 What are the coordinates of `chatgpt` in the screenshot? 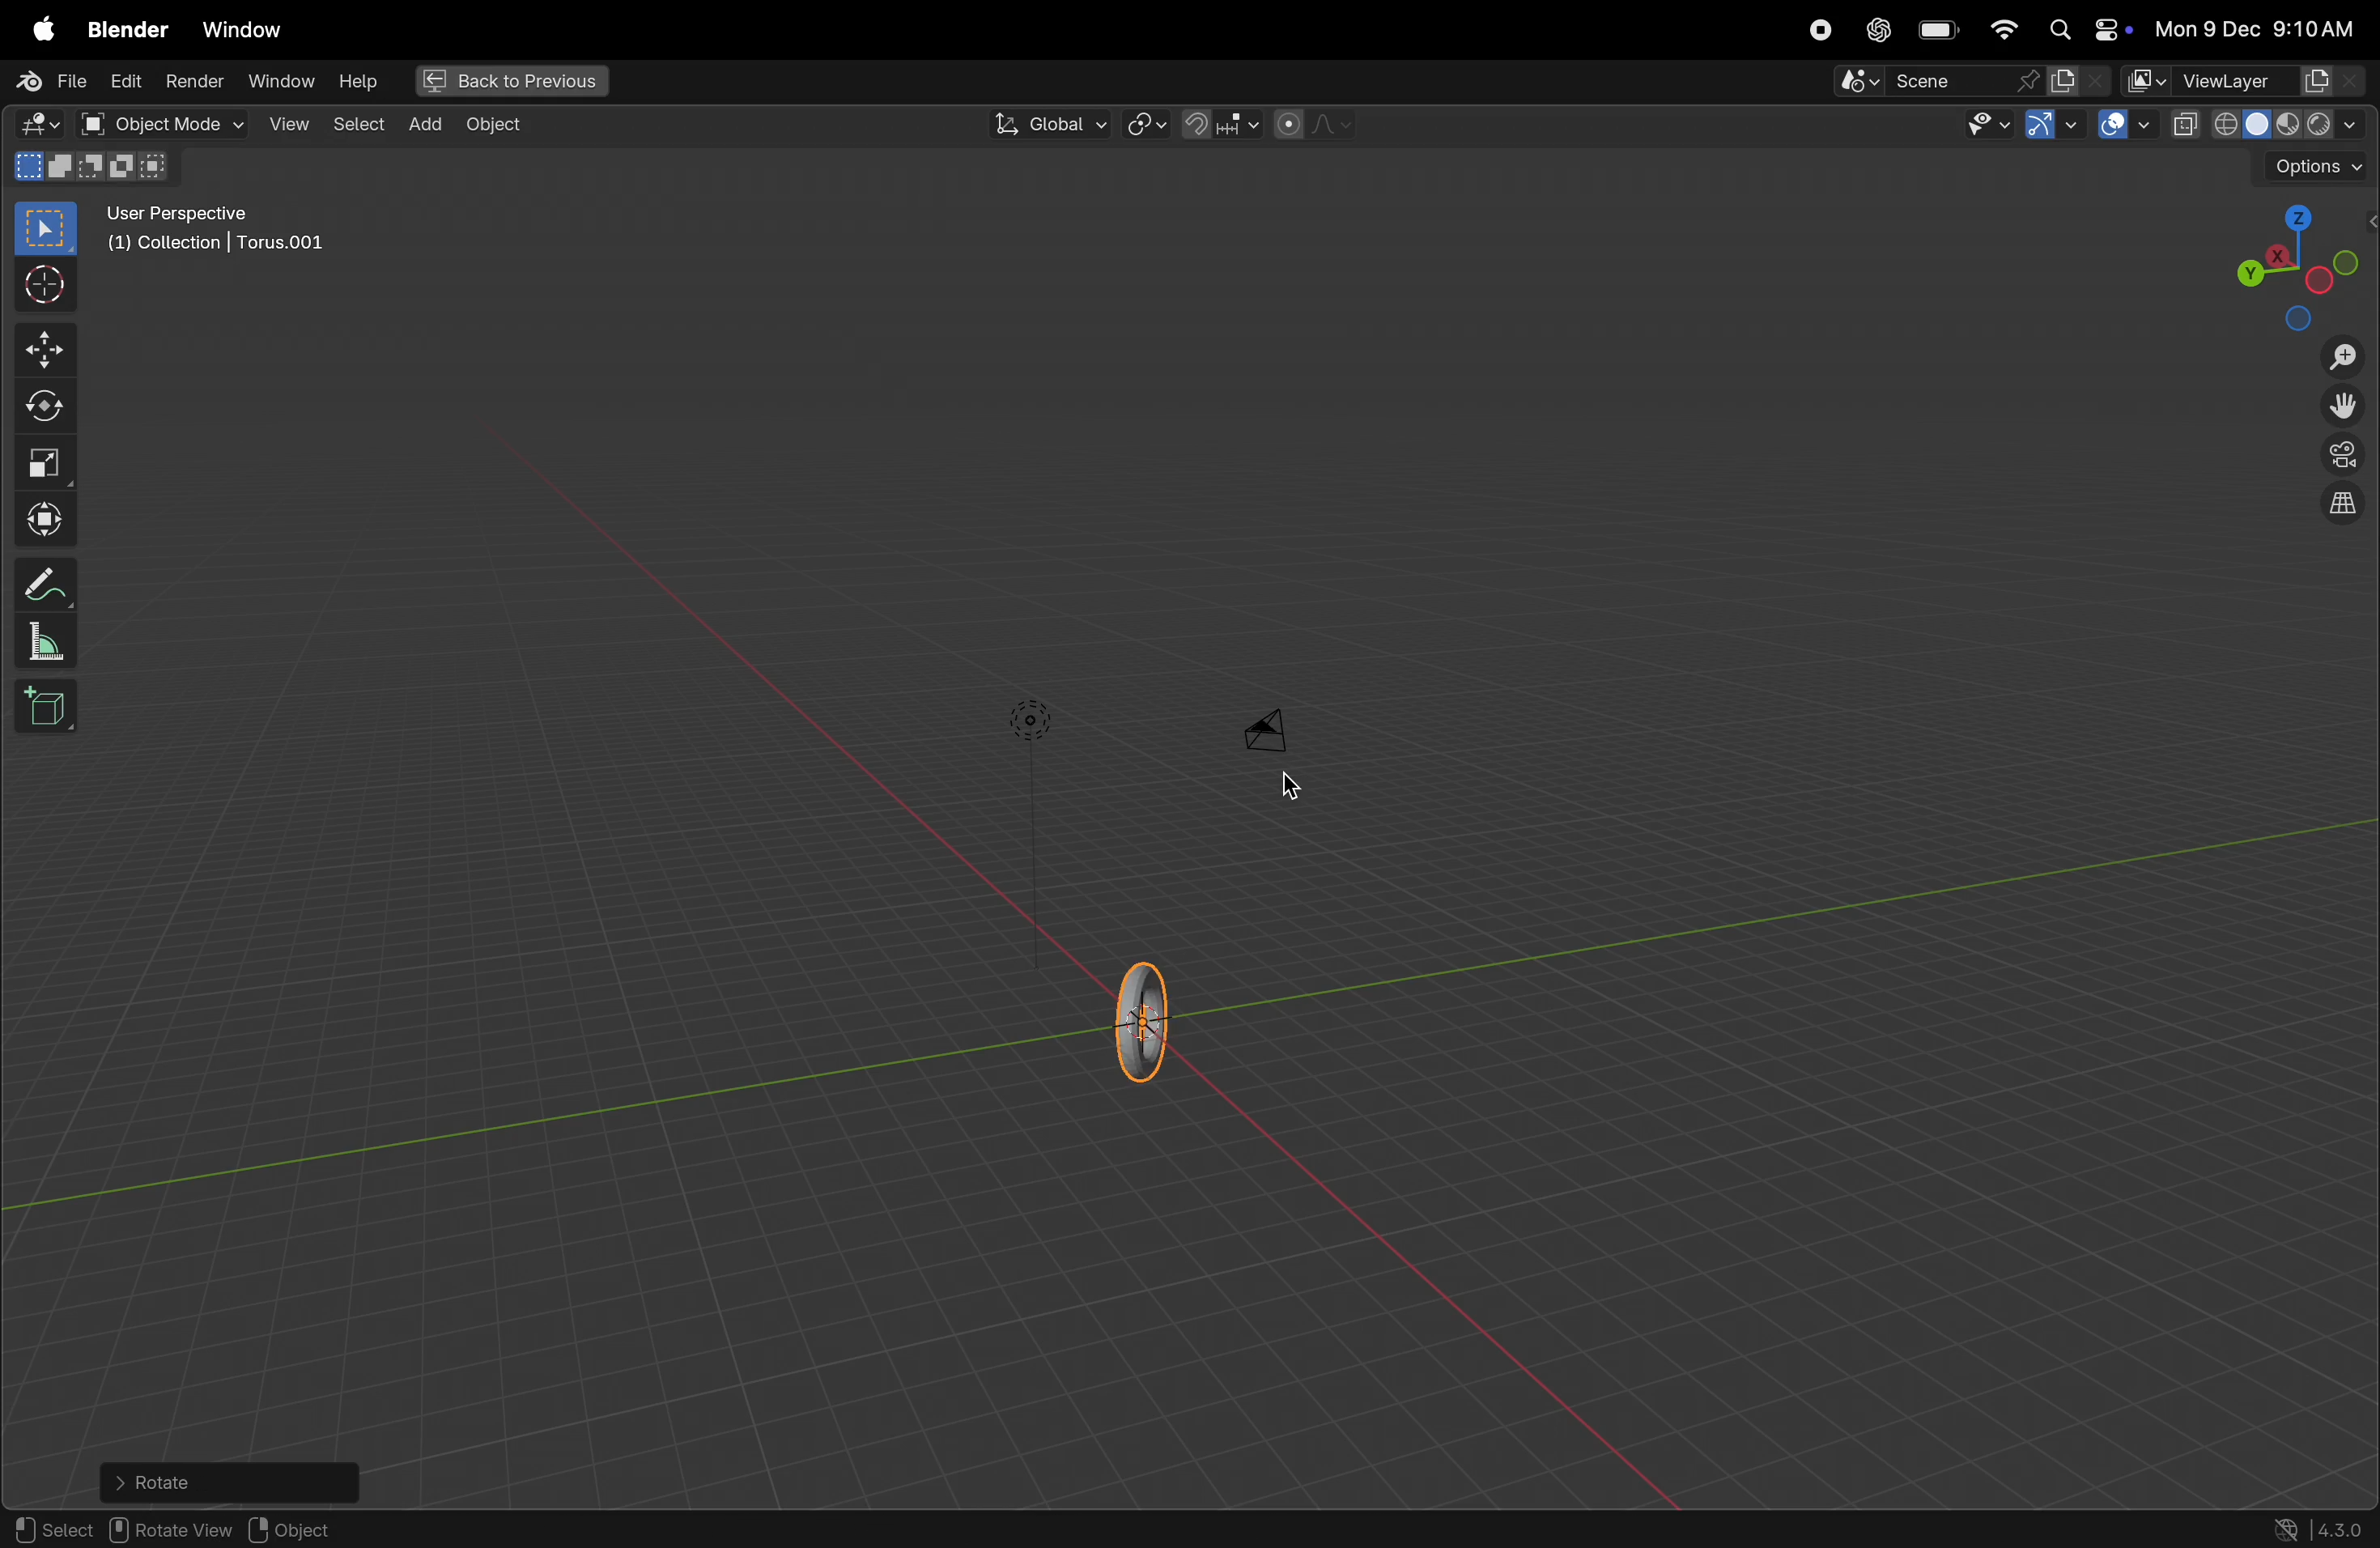 It's located at (1876, 30).